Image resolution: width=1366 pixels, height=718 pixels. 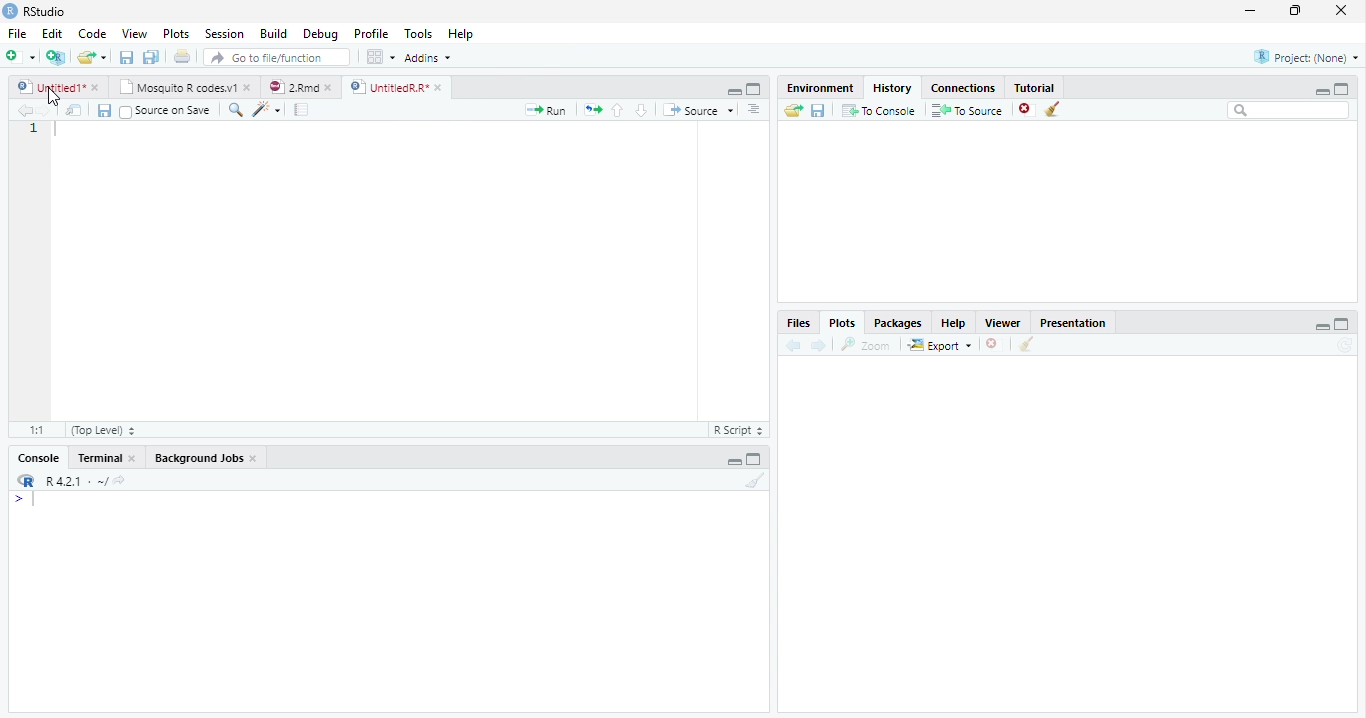 I want to click on Background jobs, so click(x=206, y=458).